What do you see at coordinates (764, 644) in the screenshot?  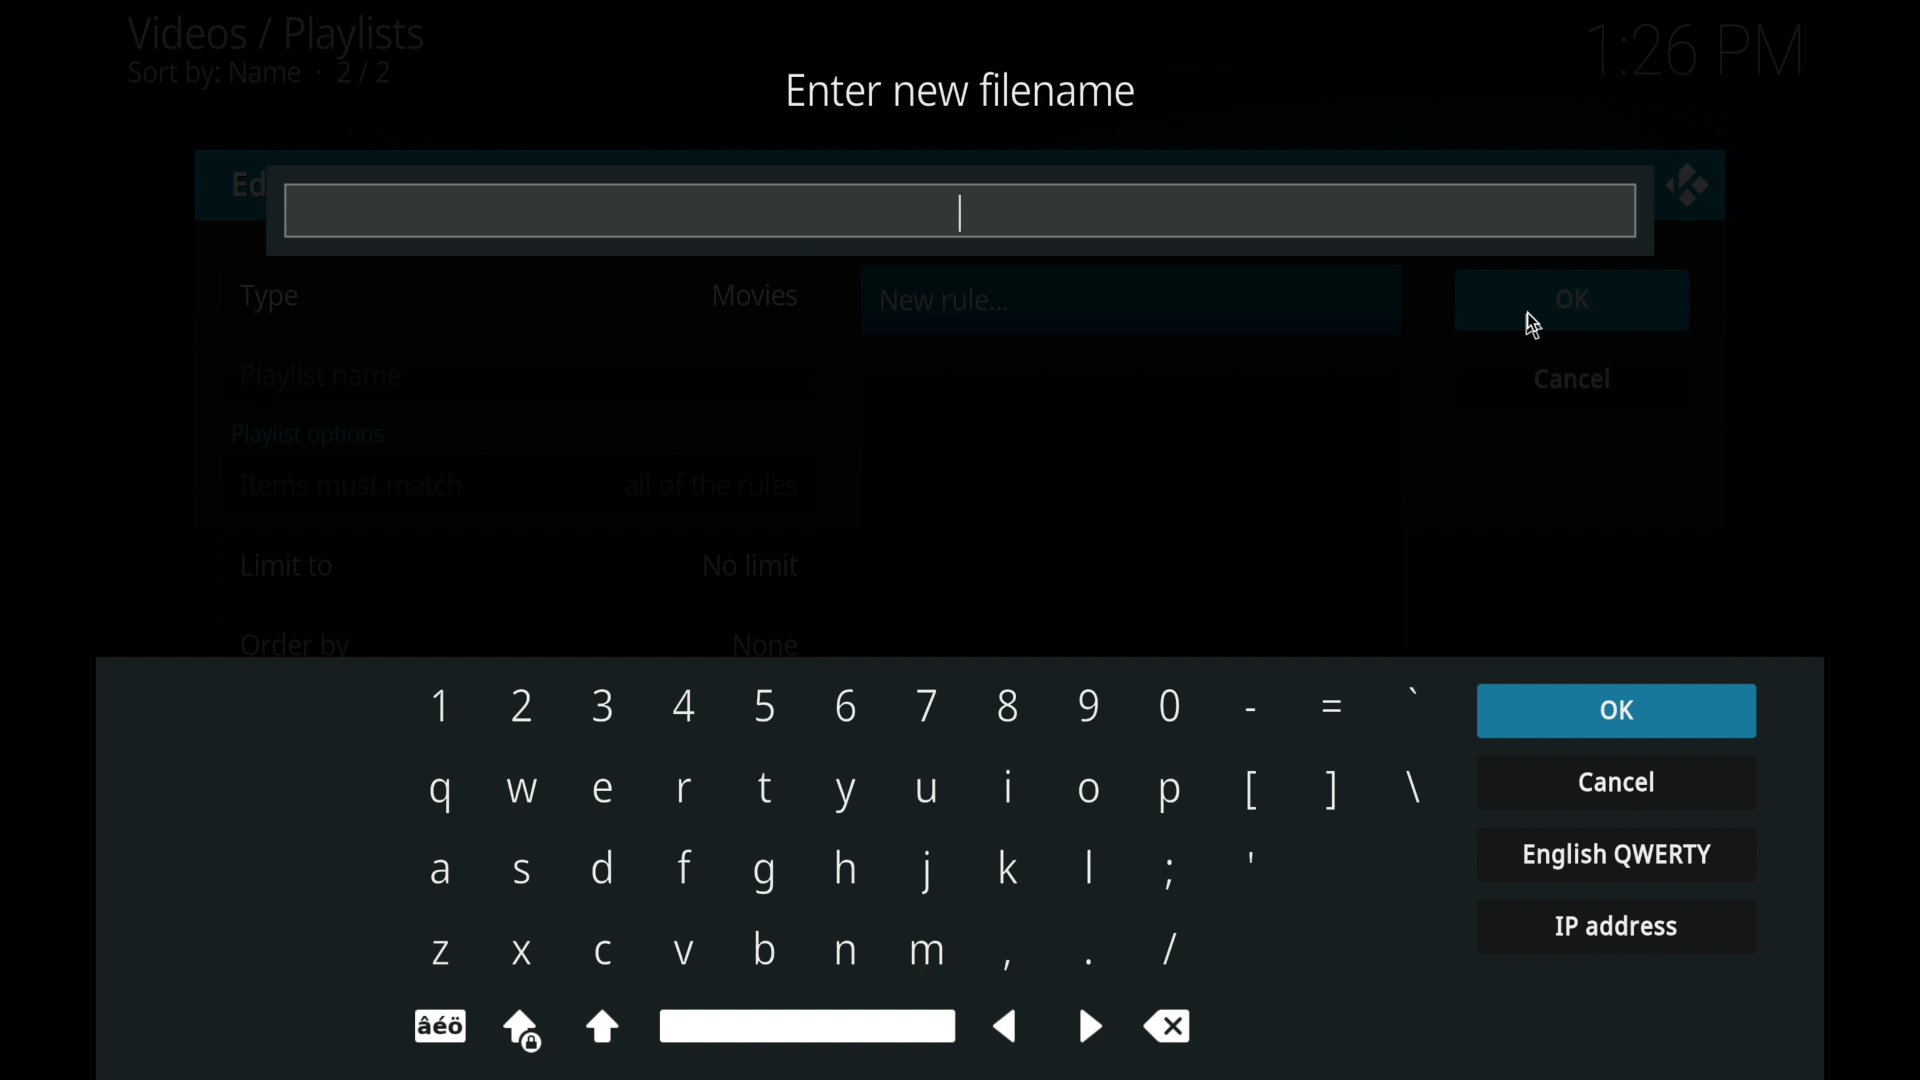 I see `none` at bounding box center [764, 644].